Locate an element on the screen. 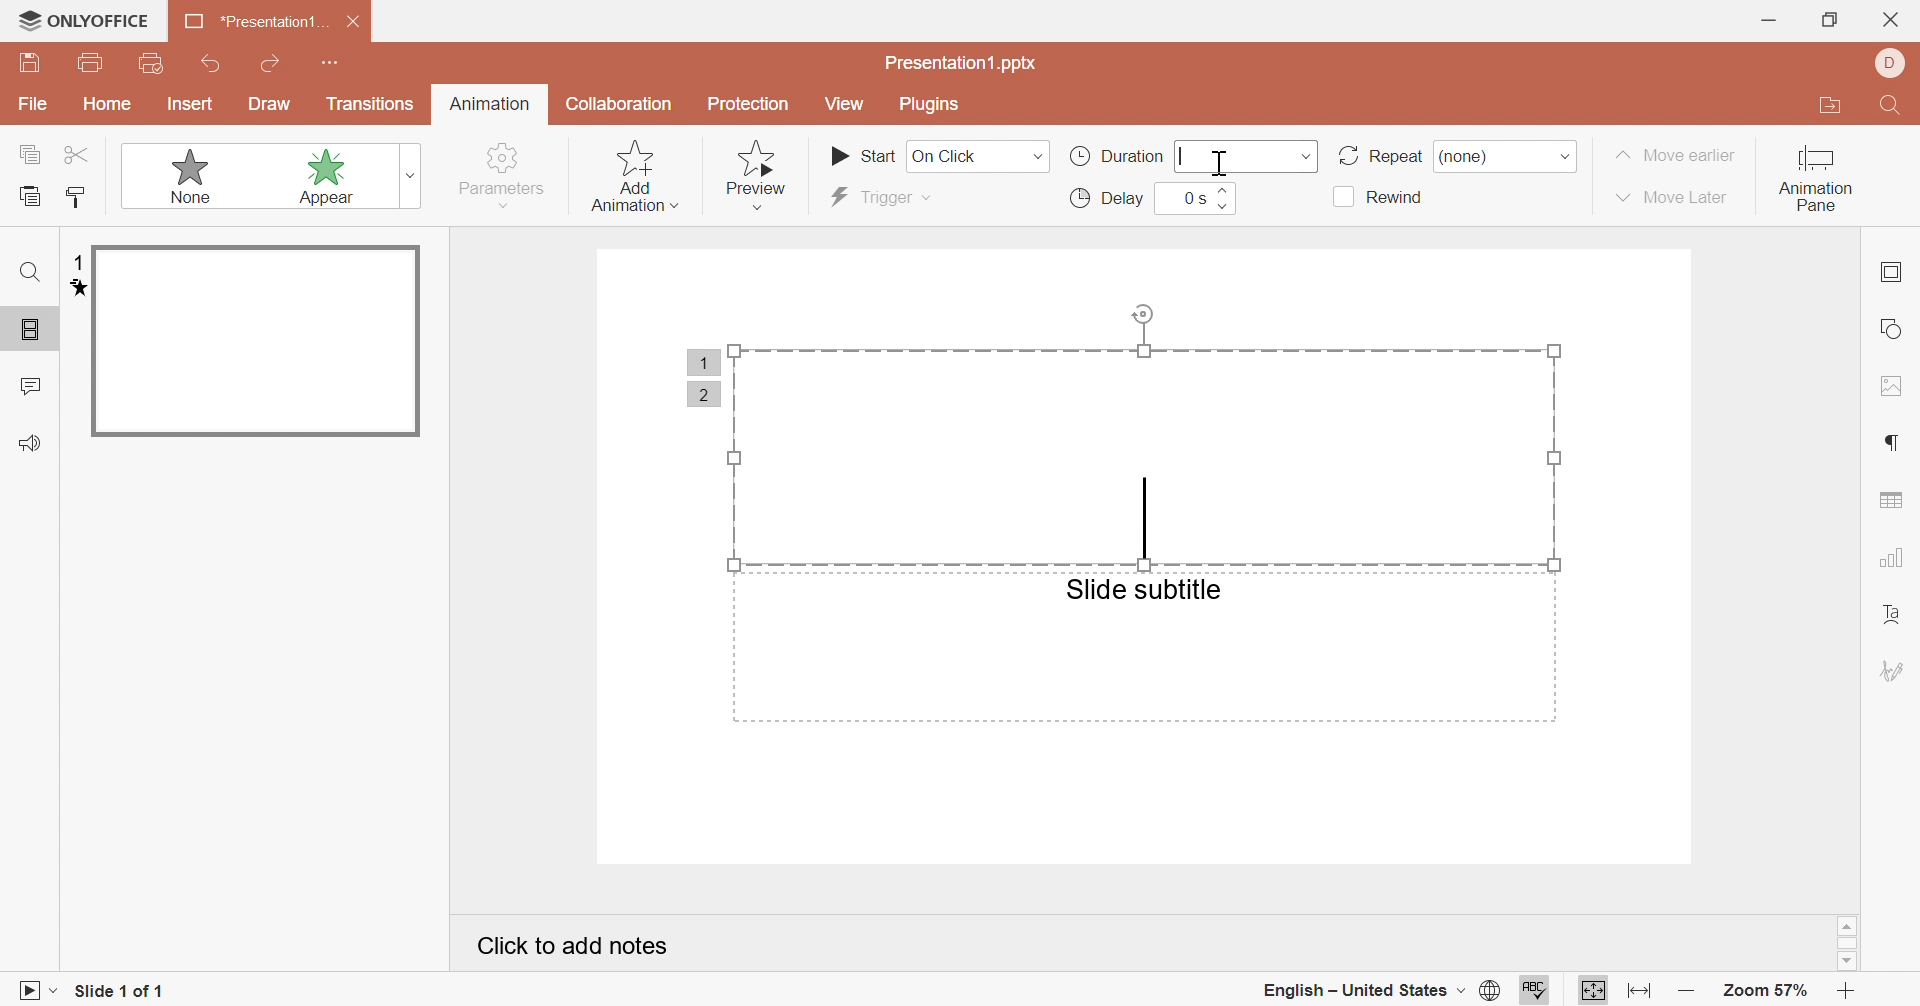 This screenshot has width=1920, height=1006. text art settings is located at coordinates (1894, 617).